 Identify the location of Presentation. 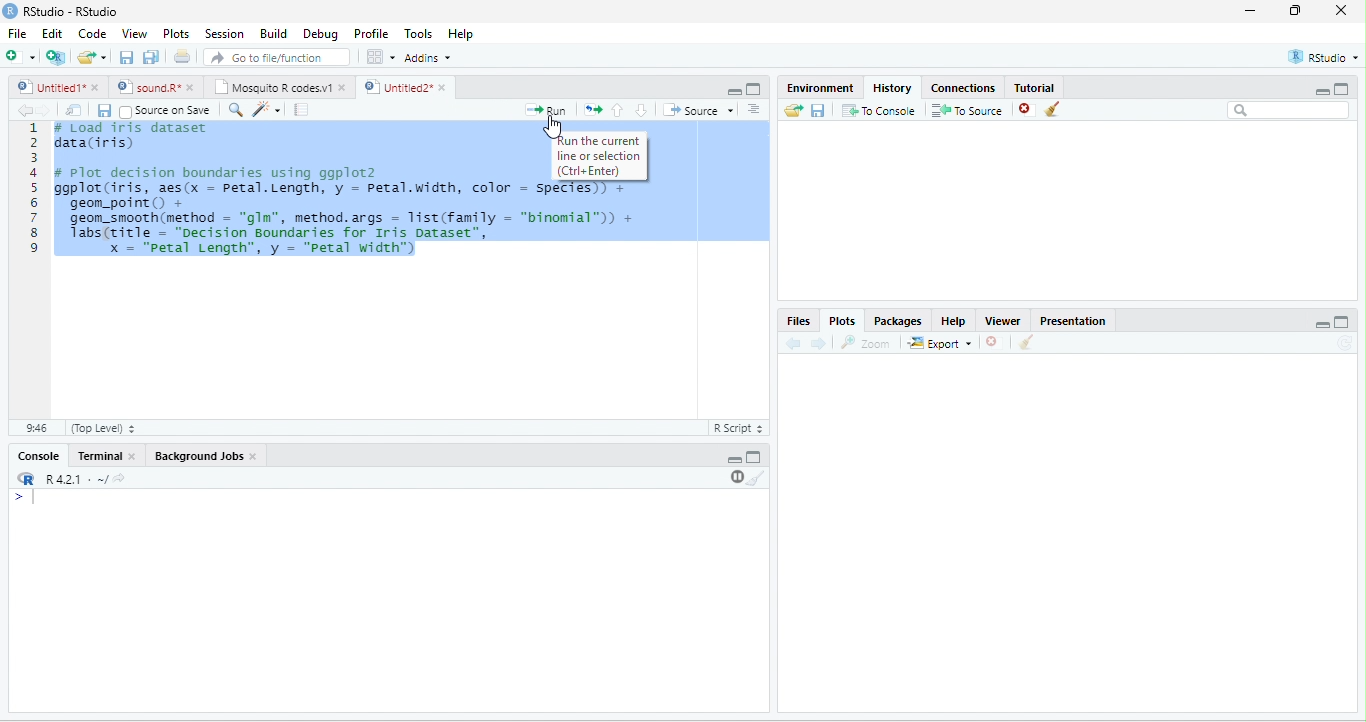
(1074, 321).